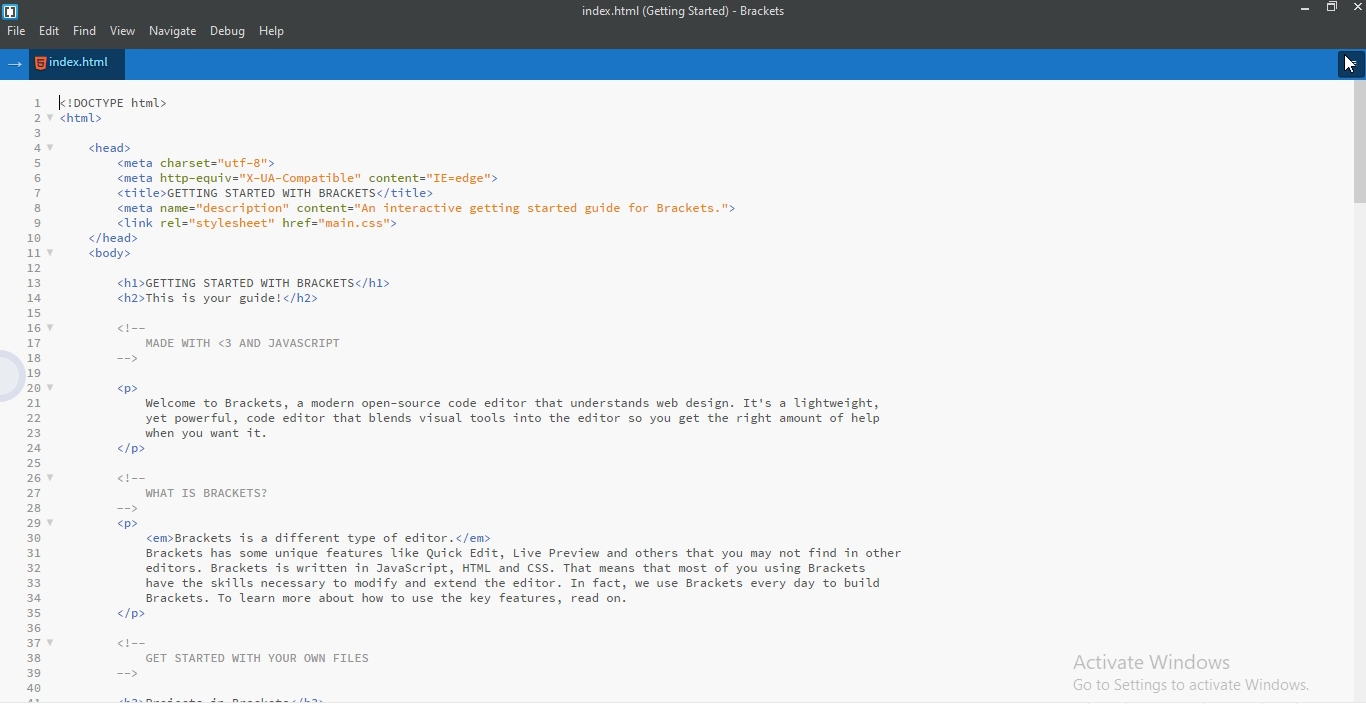 The height and width of the screenshot is (704, 1366). Describe the element at coordinates (1333, 8) in the screenshot. I see `restore` at that location.